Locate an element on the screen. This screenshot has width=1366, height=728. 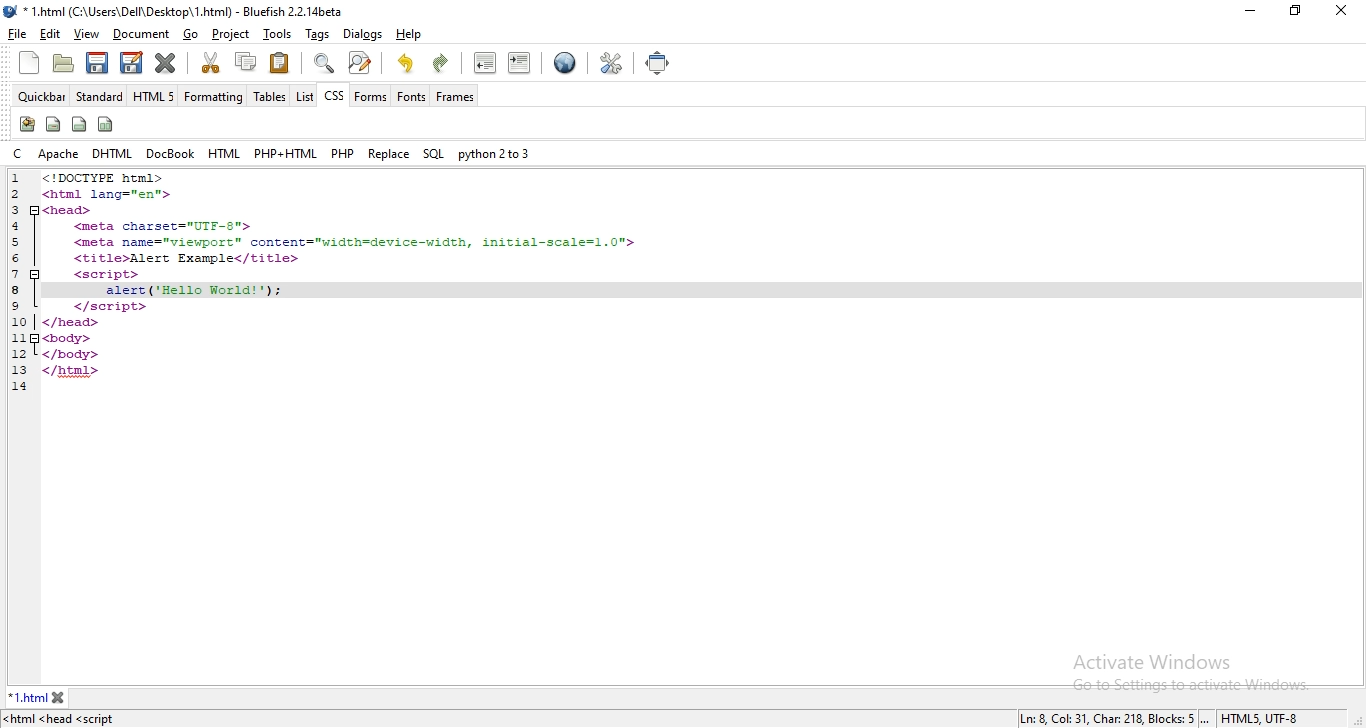
view is located at coordinates (85, 34).